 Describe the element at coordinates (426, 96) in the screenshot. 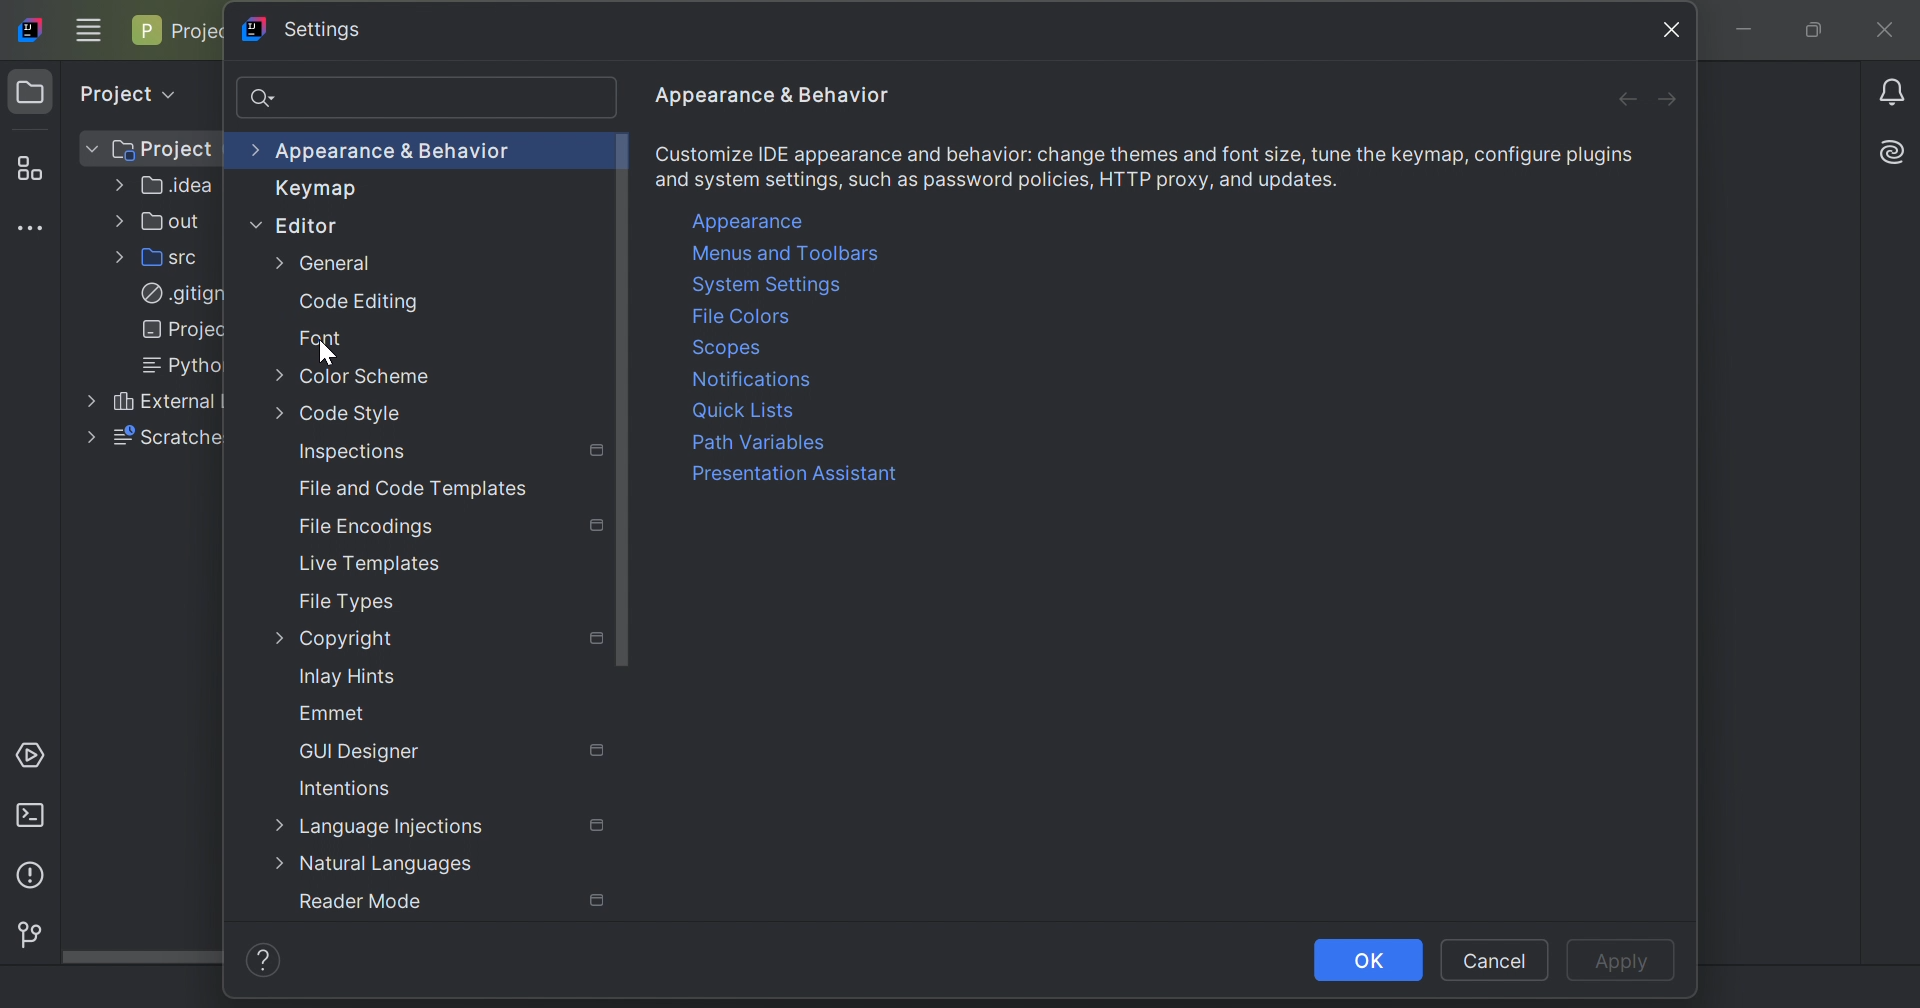

I see `search bar` at that location.